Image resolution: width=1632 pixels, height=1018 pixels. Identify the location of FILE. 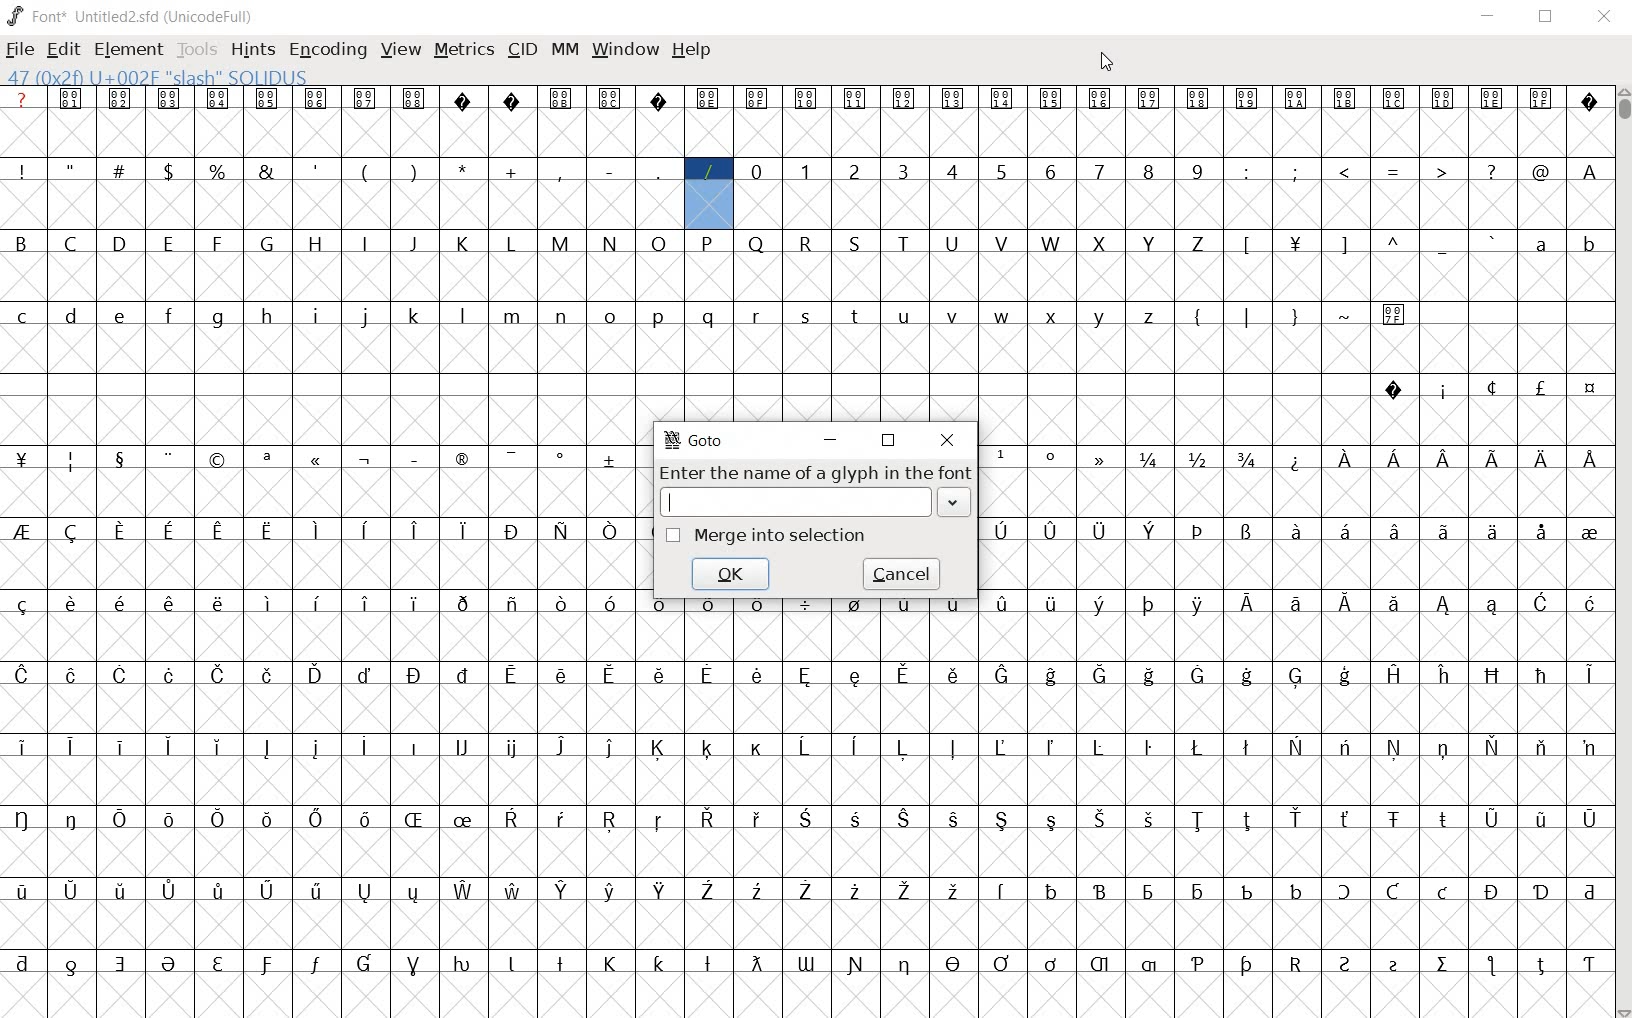
(21, 49).